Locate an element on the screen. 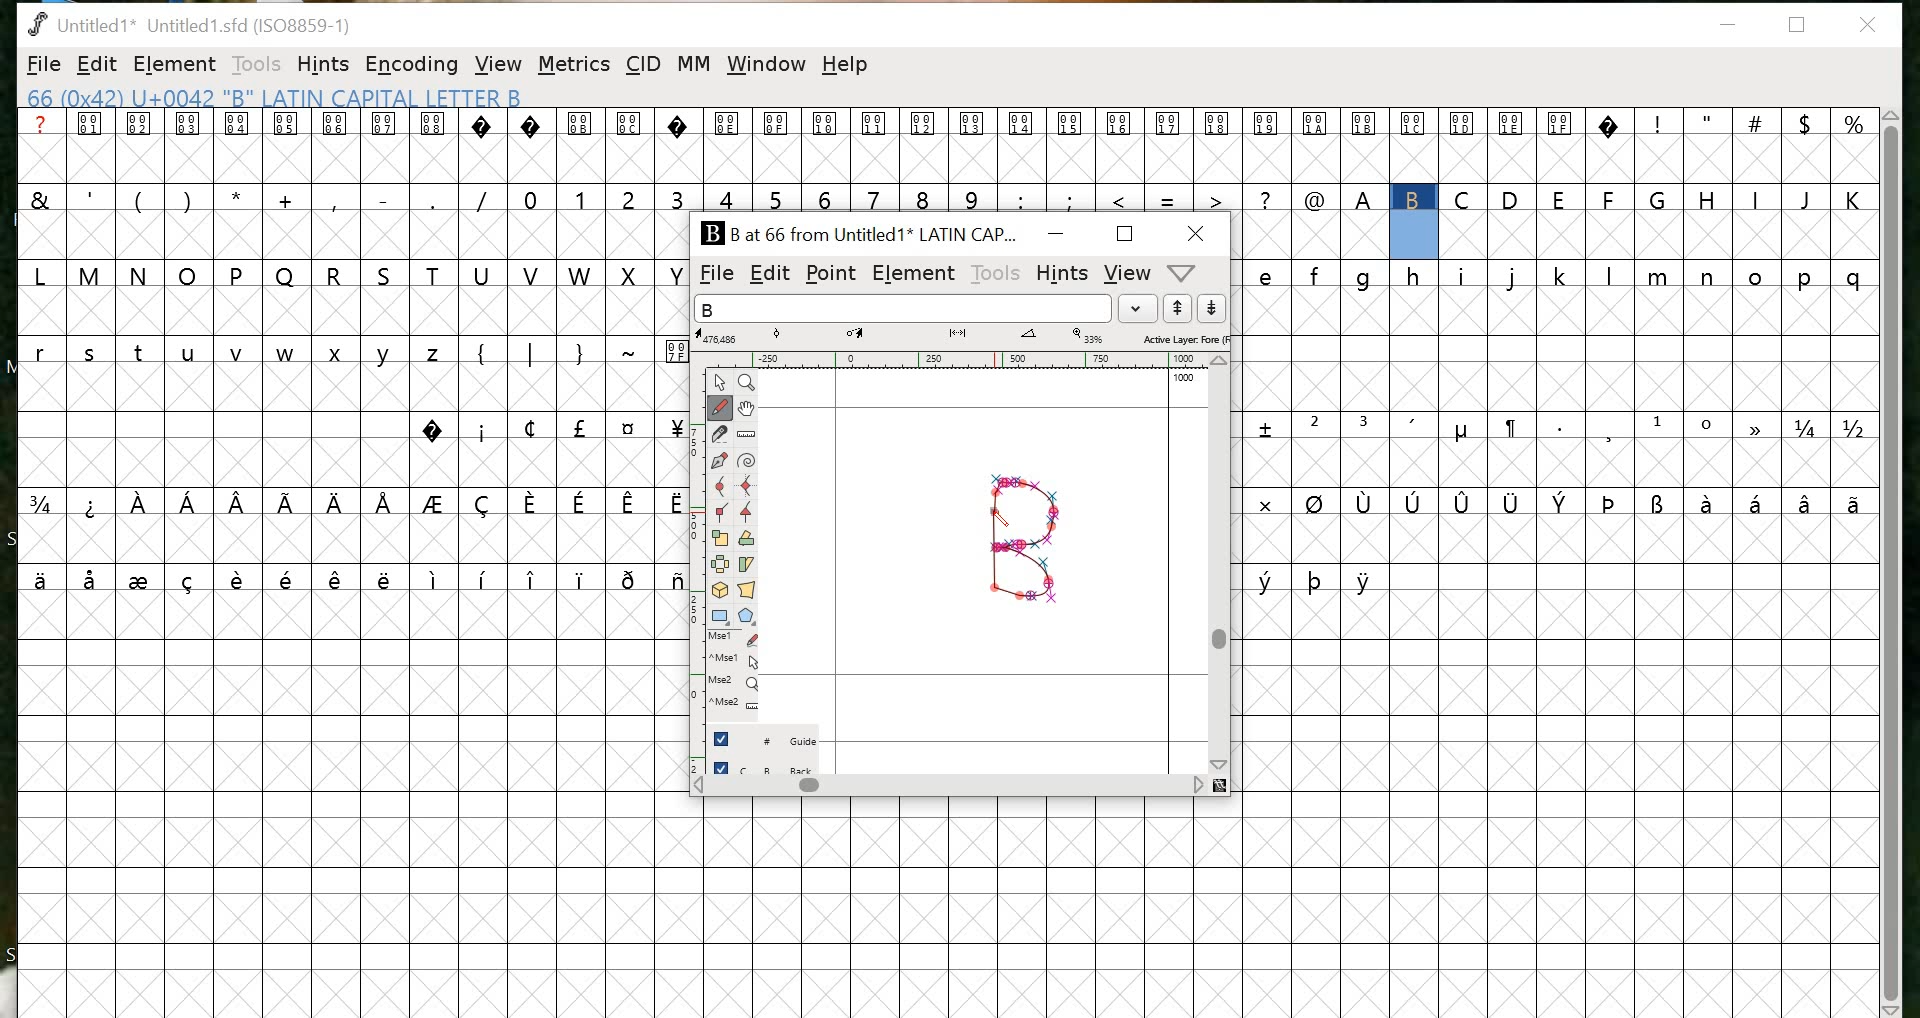 The height and width of the screenshot is (1018, 1920). Polygon/star is located at coordinates (748, 616).